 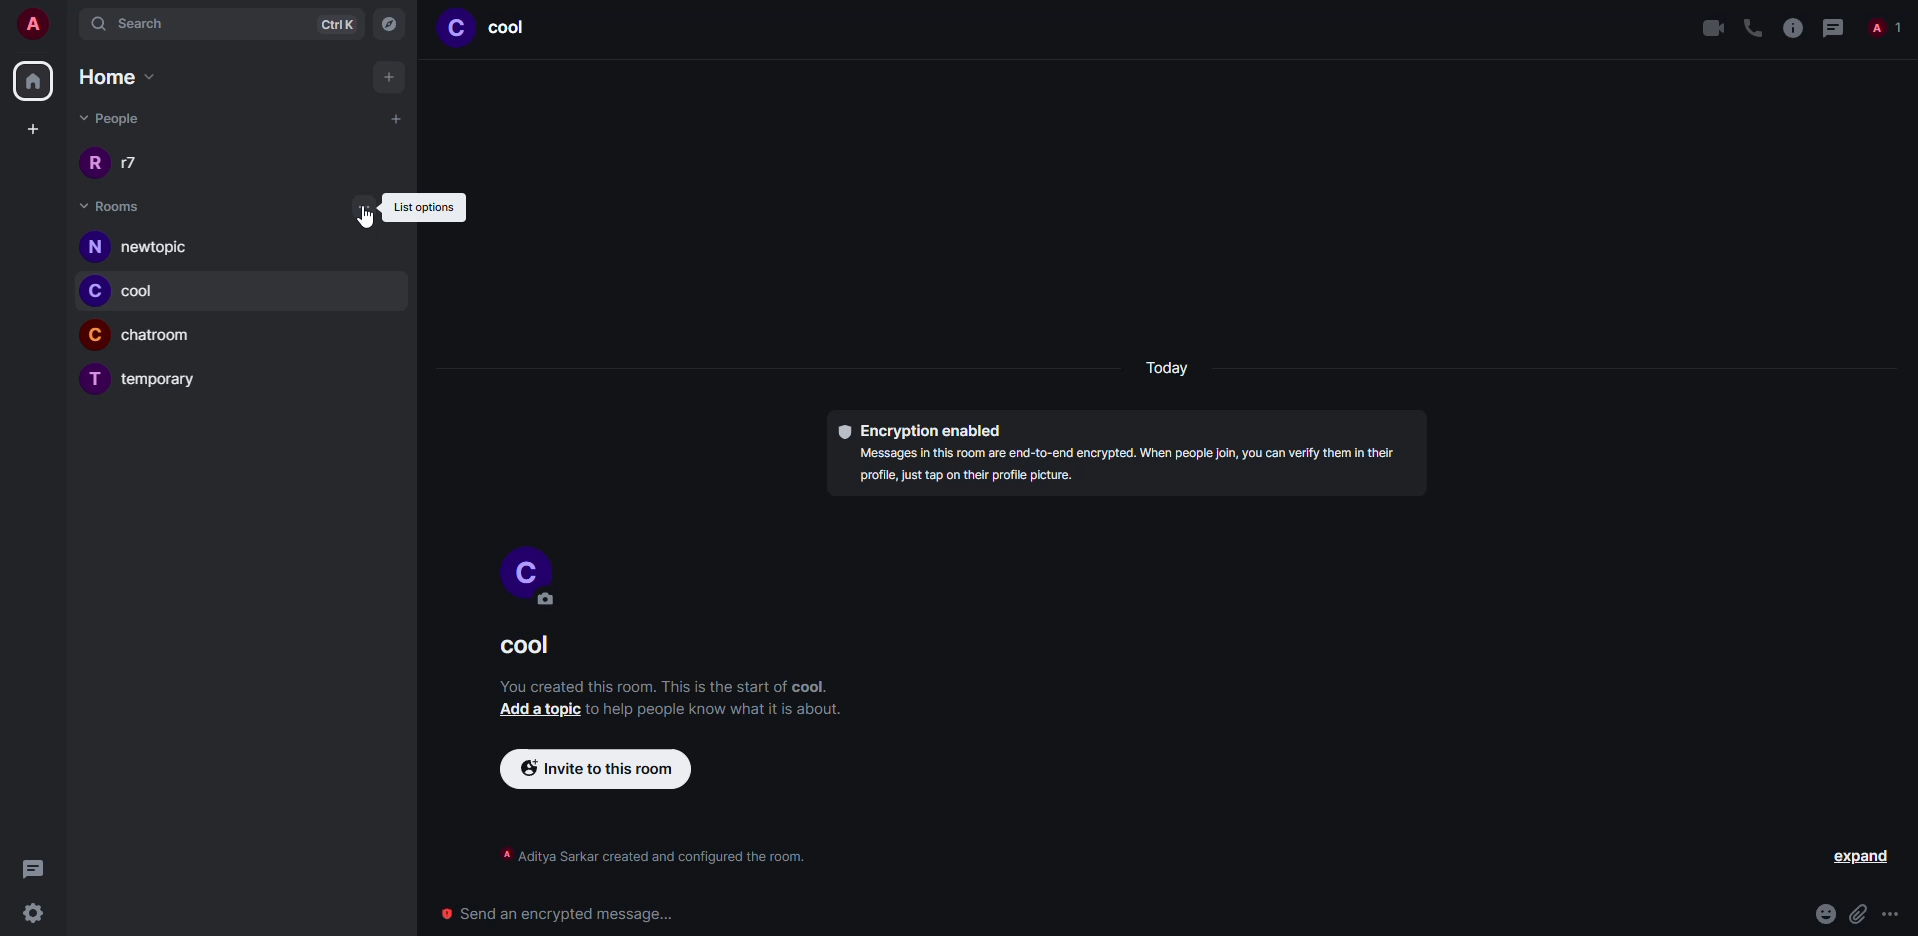 I want to click on home, so click(x=31, y=80).